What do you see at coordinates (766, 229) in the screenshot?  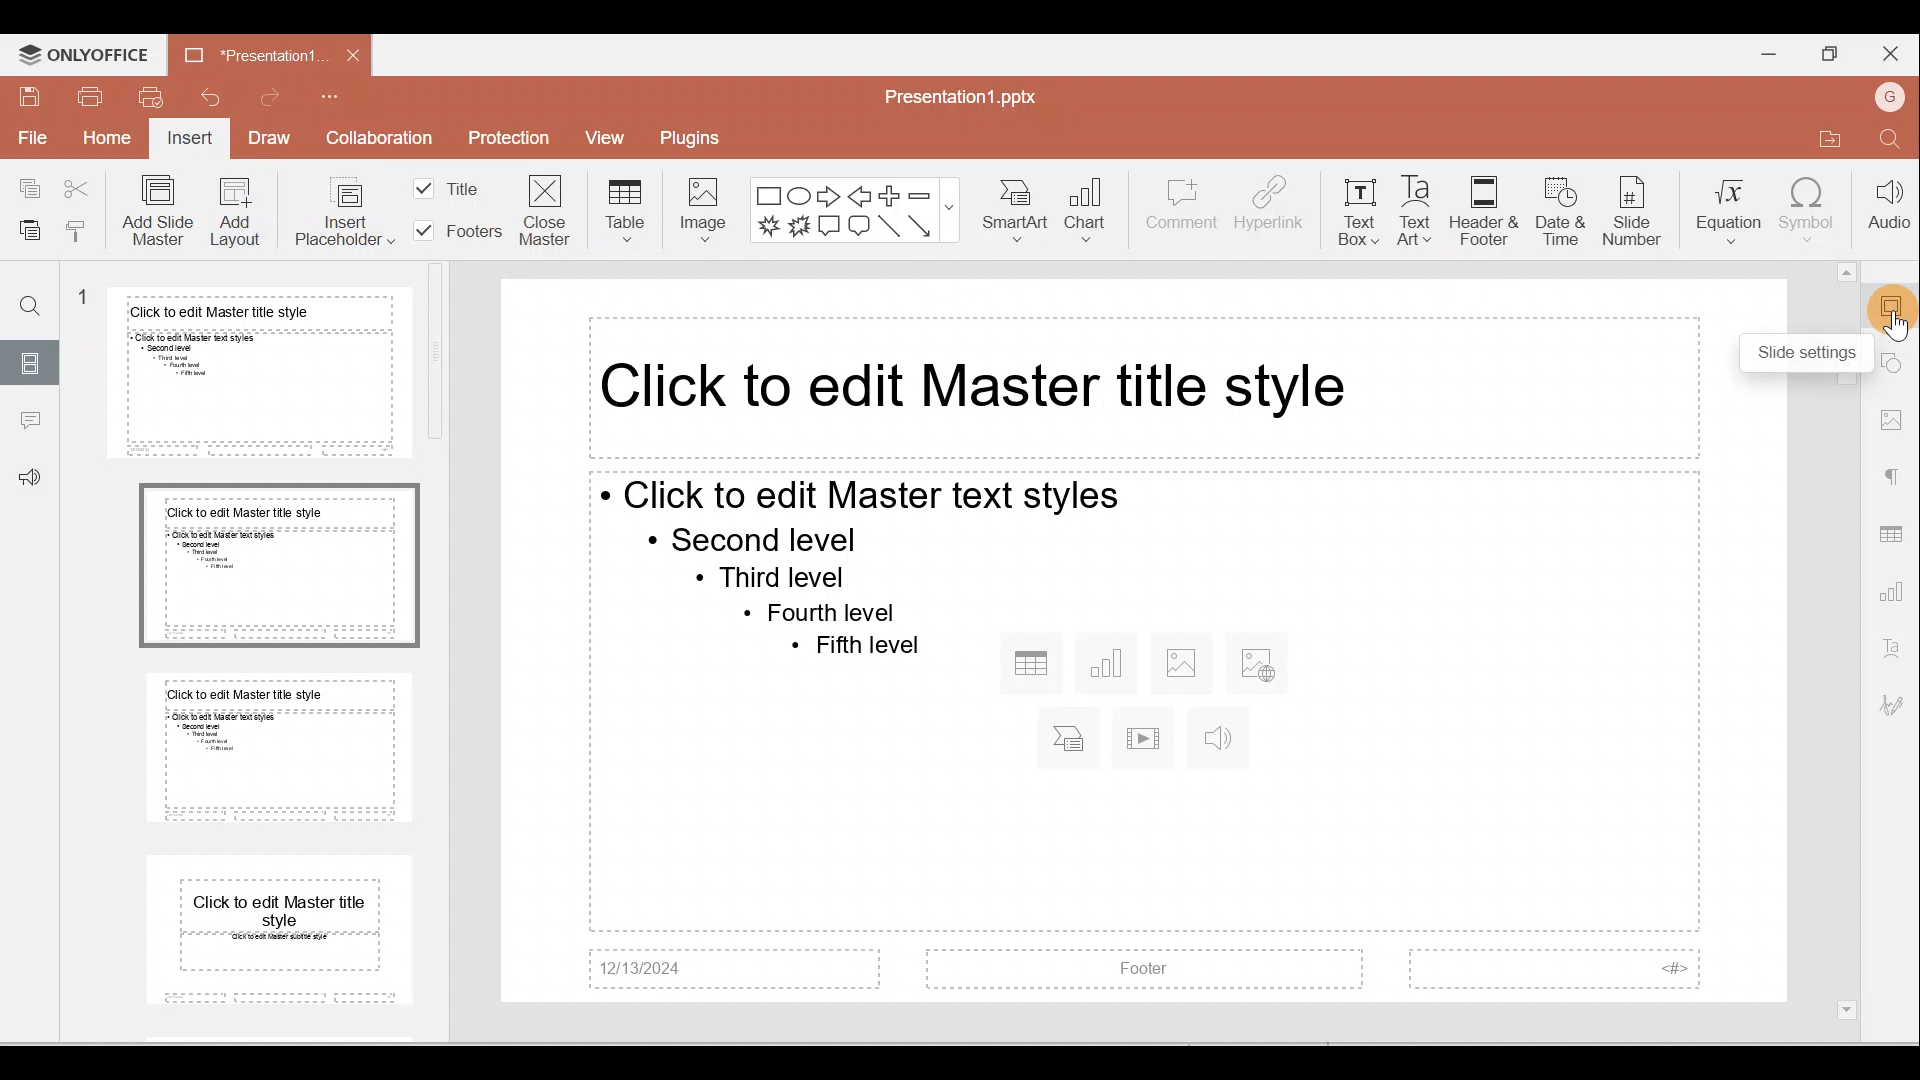 I see `Explosion 1` at bounding box center [766, 229].